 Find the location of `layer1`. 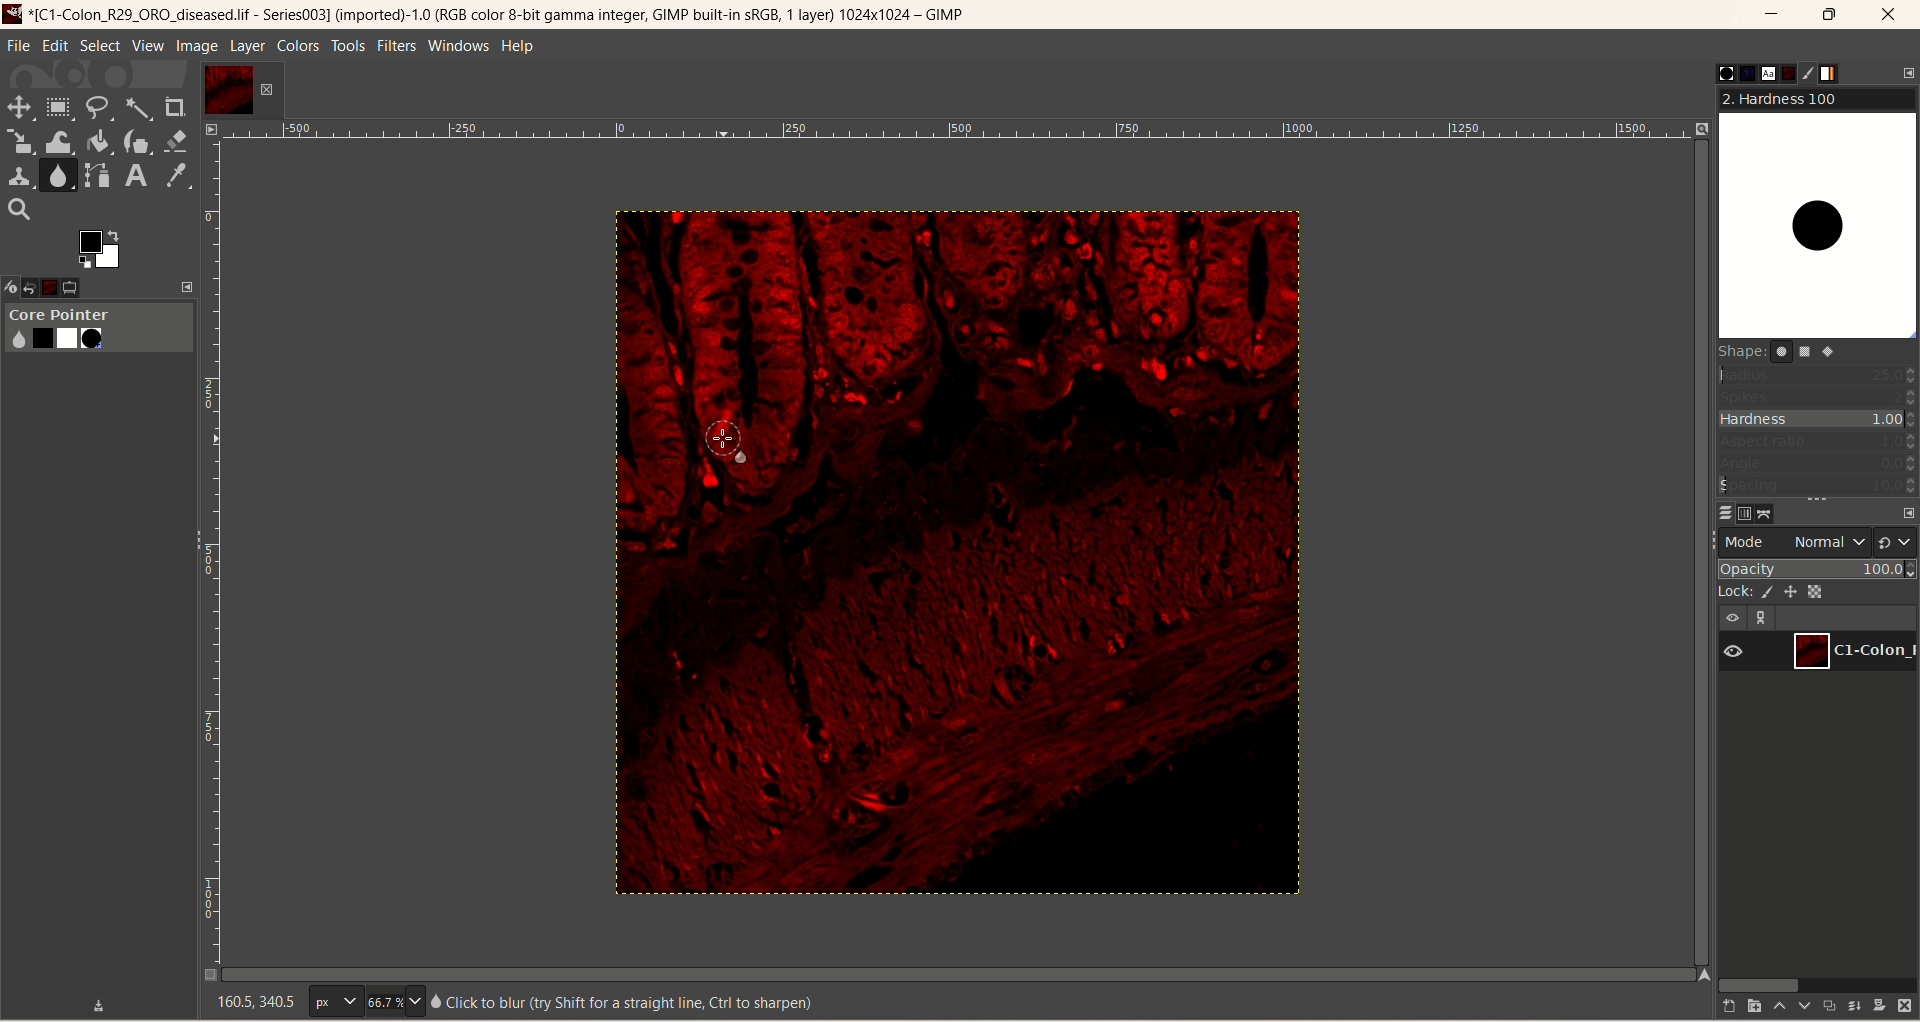

layer1 is located at coordinates (241, 90).